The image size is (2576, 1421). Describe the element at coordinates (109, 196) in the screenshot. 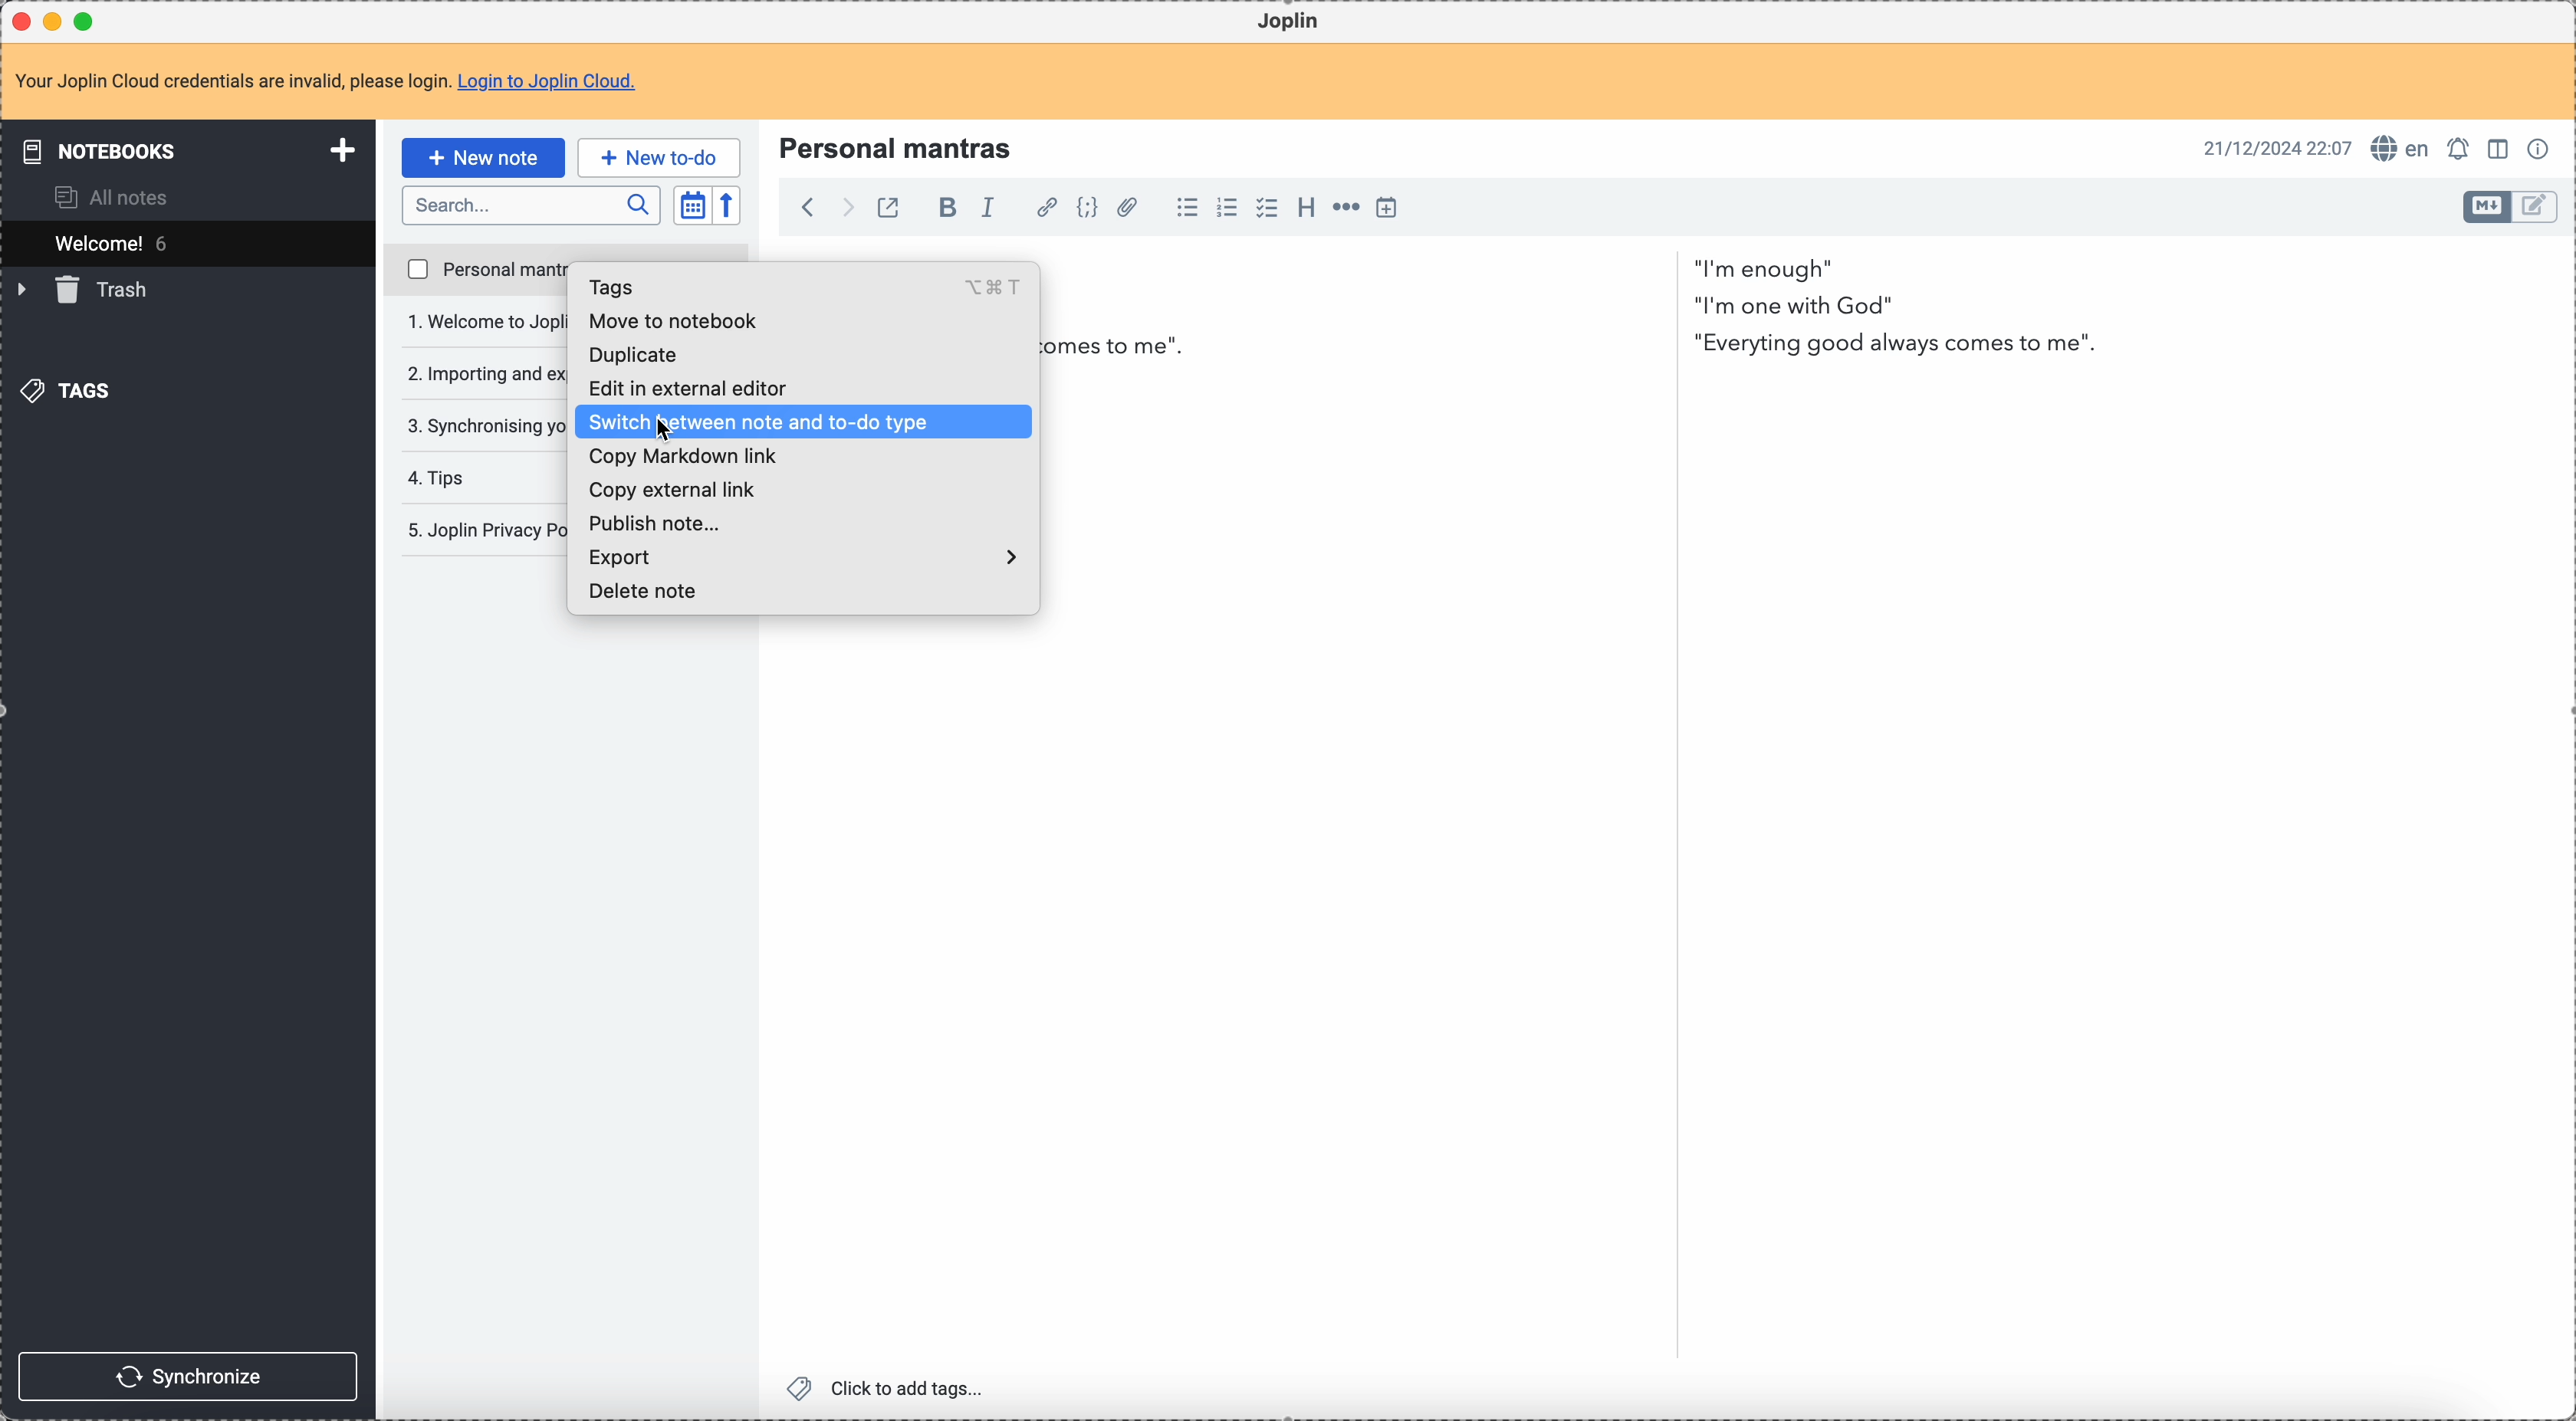

I see `all notes` at that location.